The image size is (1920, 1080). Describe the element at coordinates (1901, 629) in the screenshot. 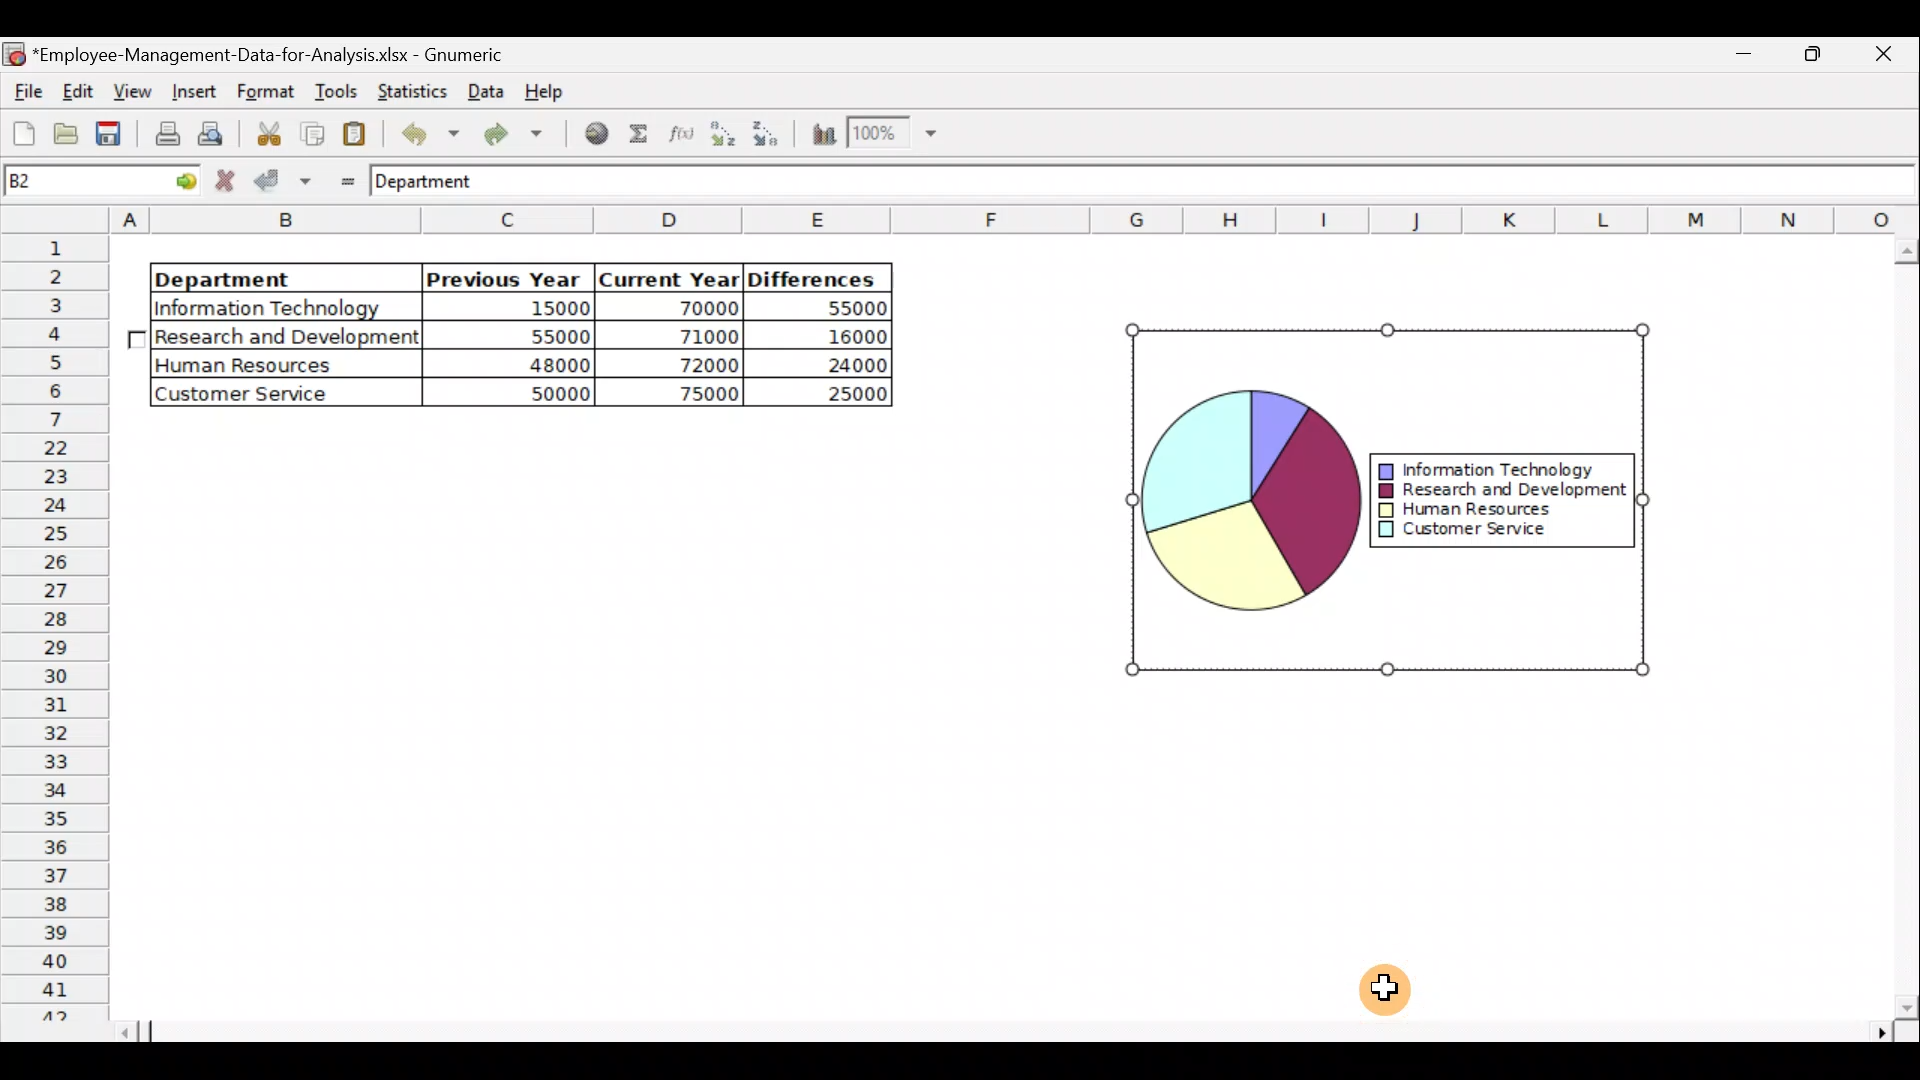

I see `Scroll bar` at that location.